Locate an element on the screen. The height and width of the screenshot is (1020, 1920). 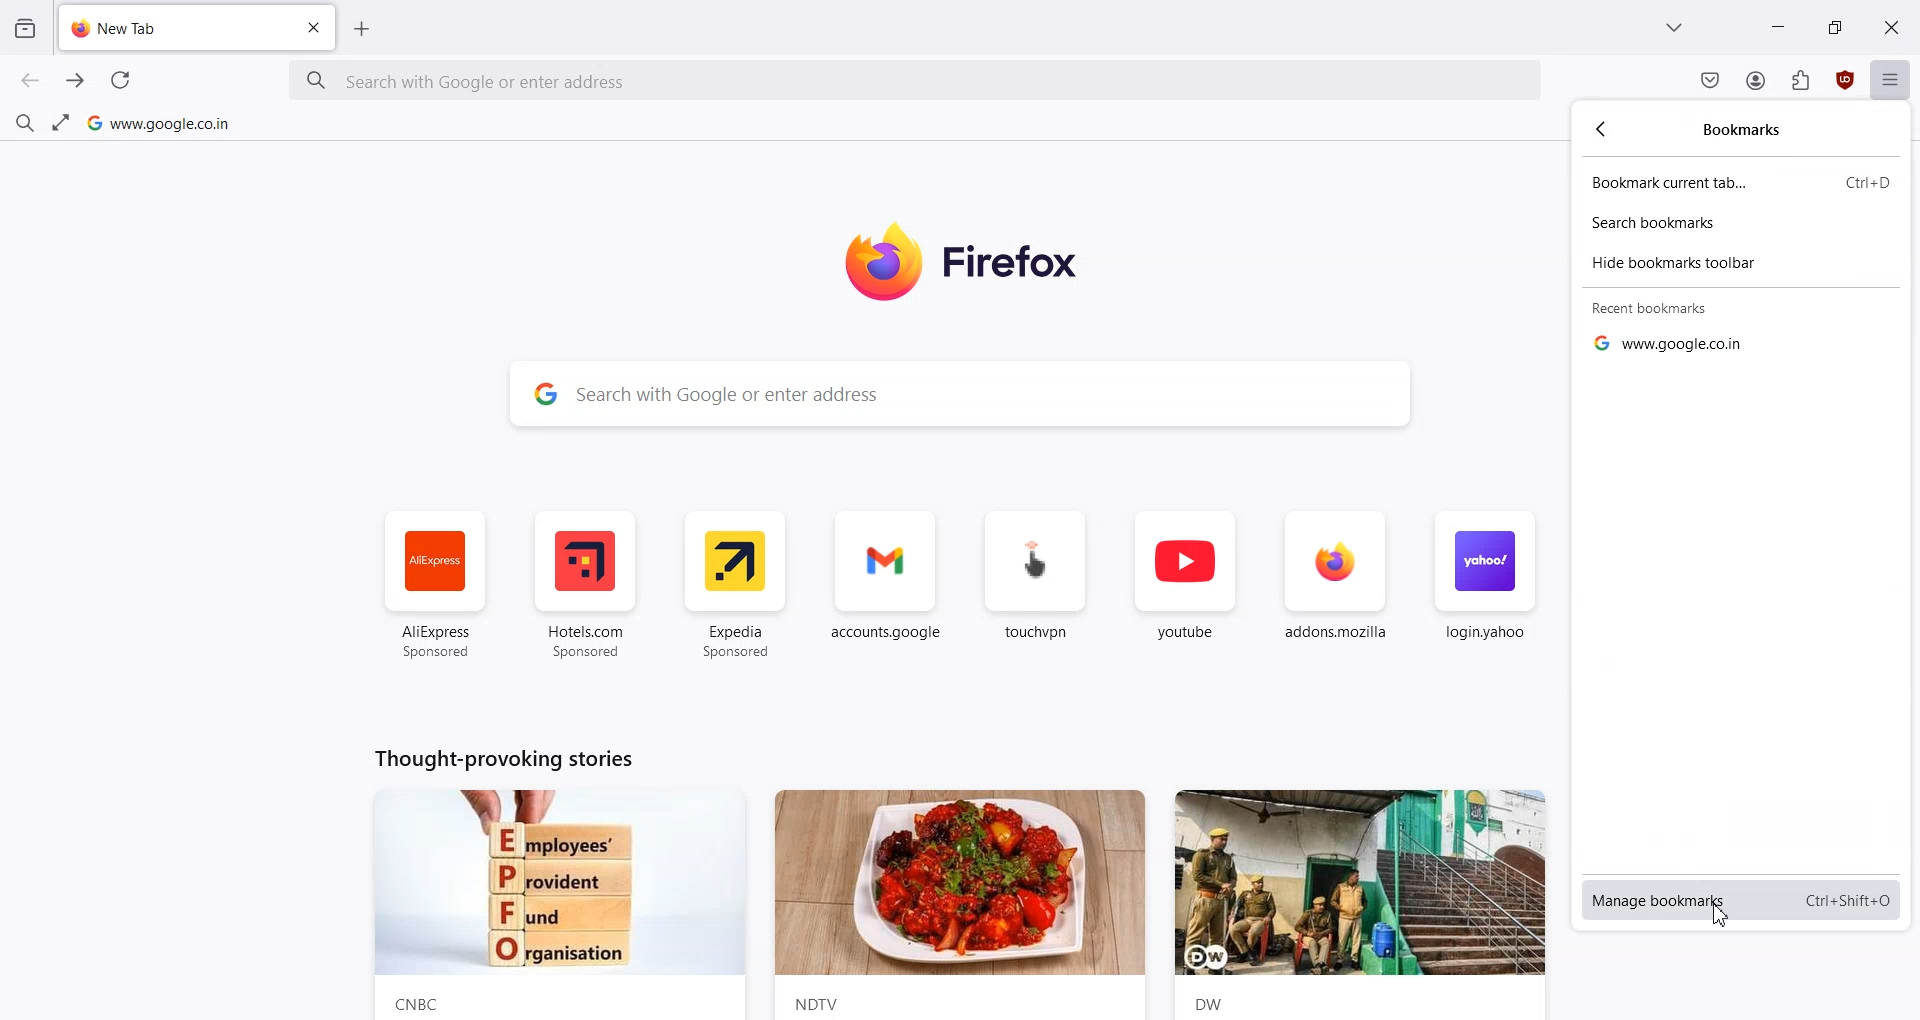
Logo is located at coordinates (990, 262).